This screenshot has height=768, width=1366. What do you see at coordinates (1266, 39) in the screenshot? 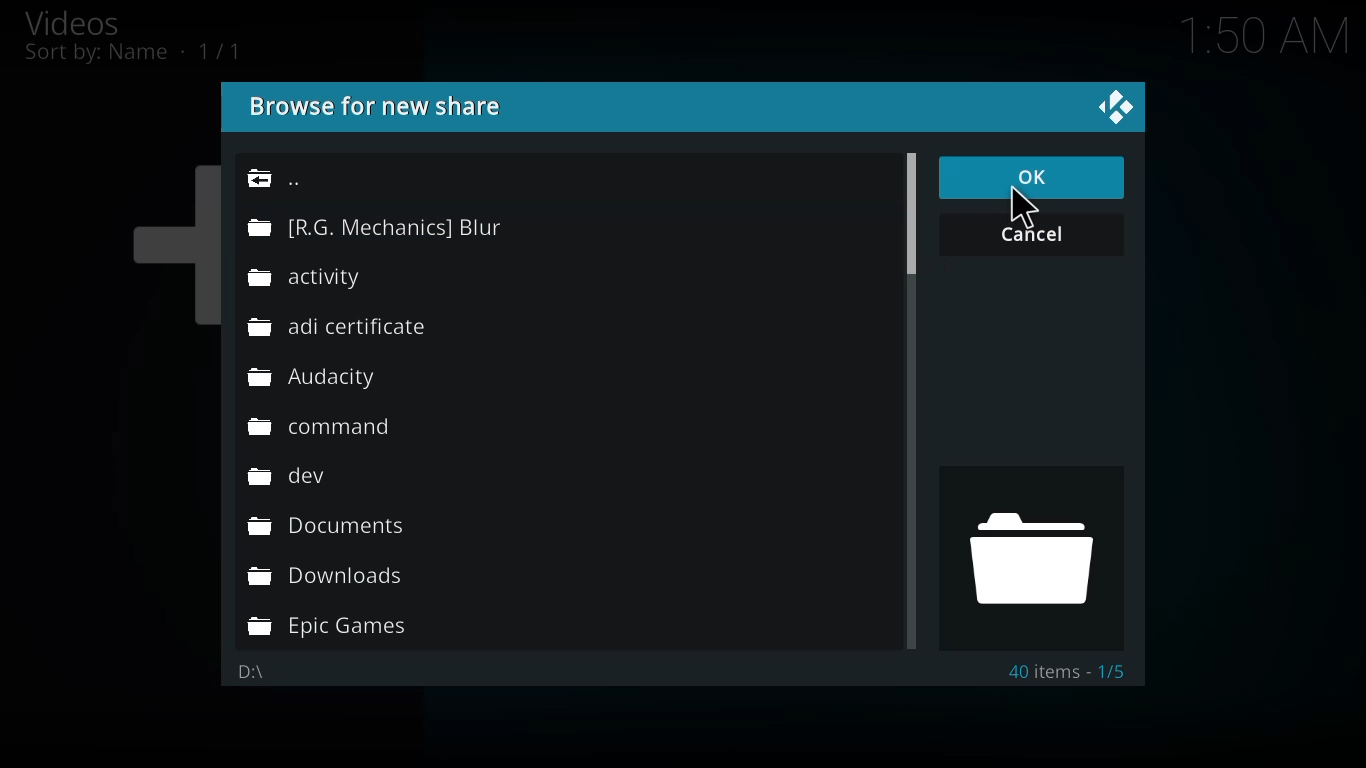
I see `time` at bounding box center [1266, 39].